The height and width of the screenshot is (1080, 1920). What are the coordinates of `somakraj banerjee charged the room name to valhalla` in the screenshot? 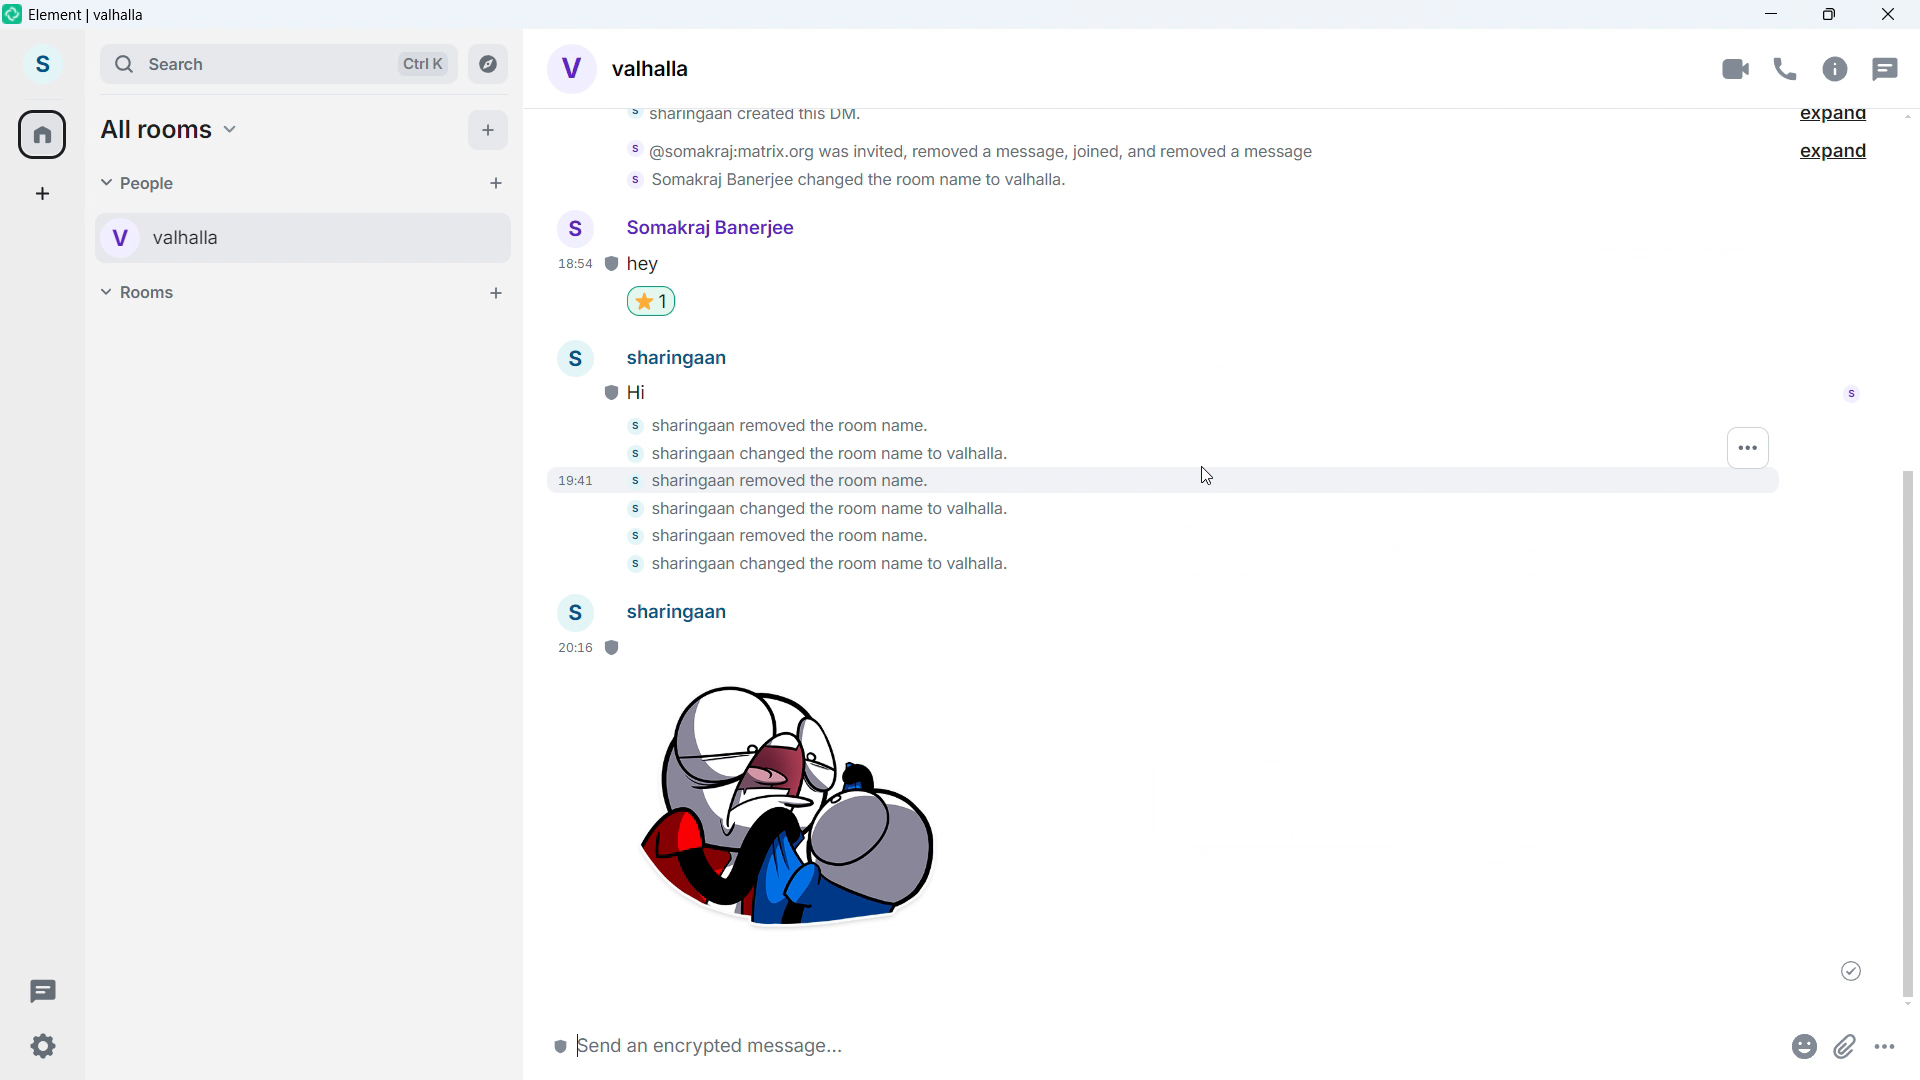 It's located at (812, 509).